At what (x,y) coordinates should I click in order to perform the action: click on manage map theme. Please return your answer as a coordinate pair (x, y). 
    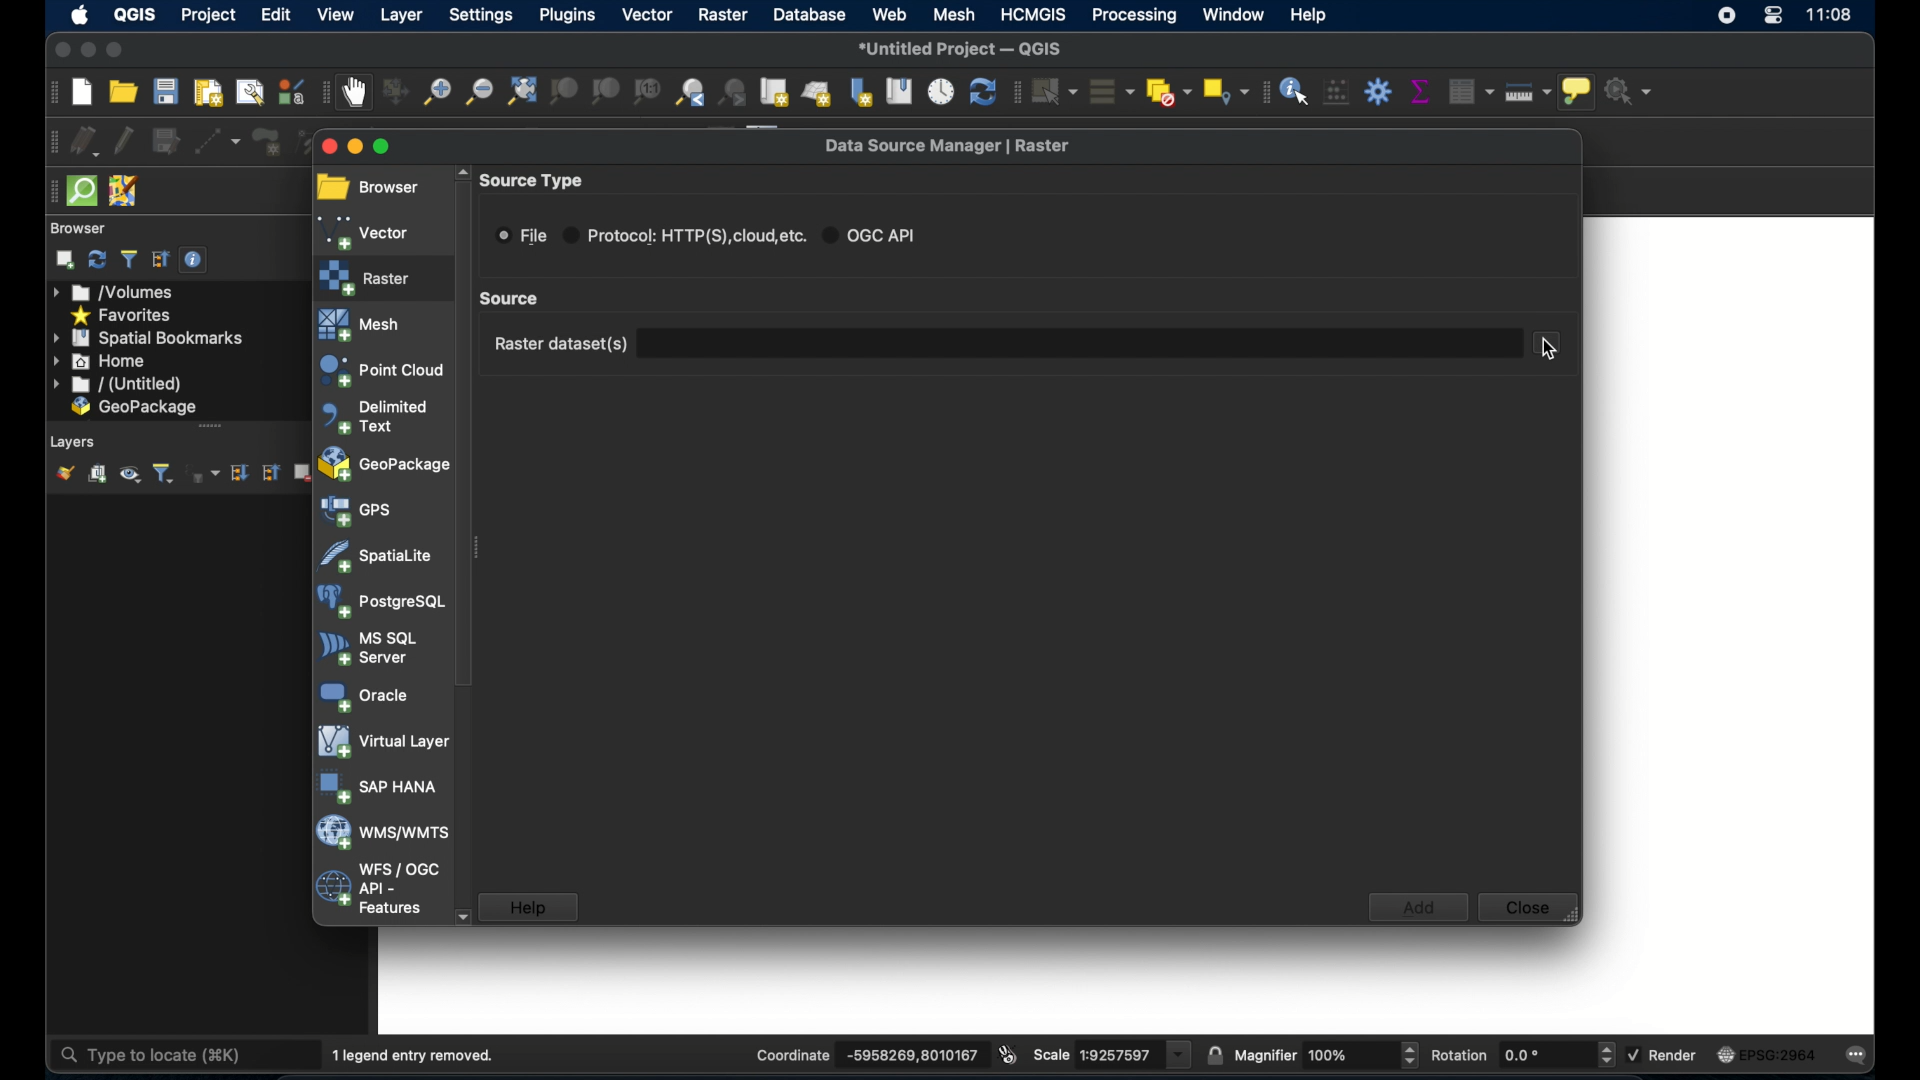
    Looking at the image, I should click on (131, 476).